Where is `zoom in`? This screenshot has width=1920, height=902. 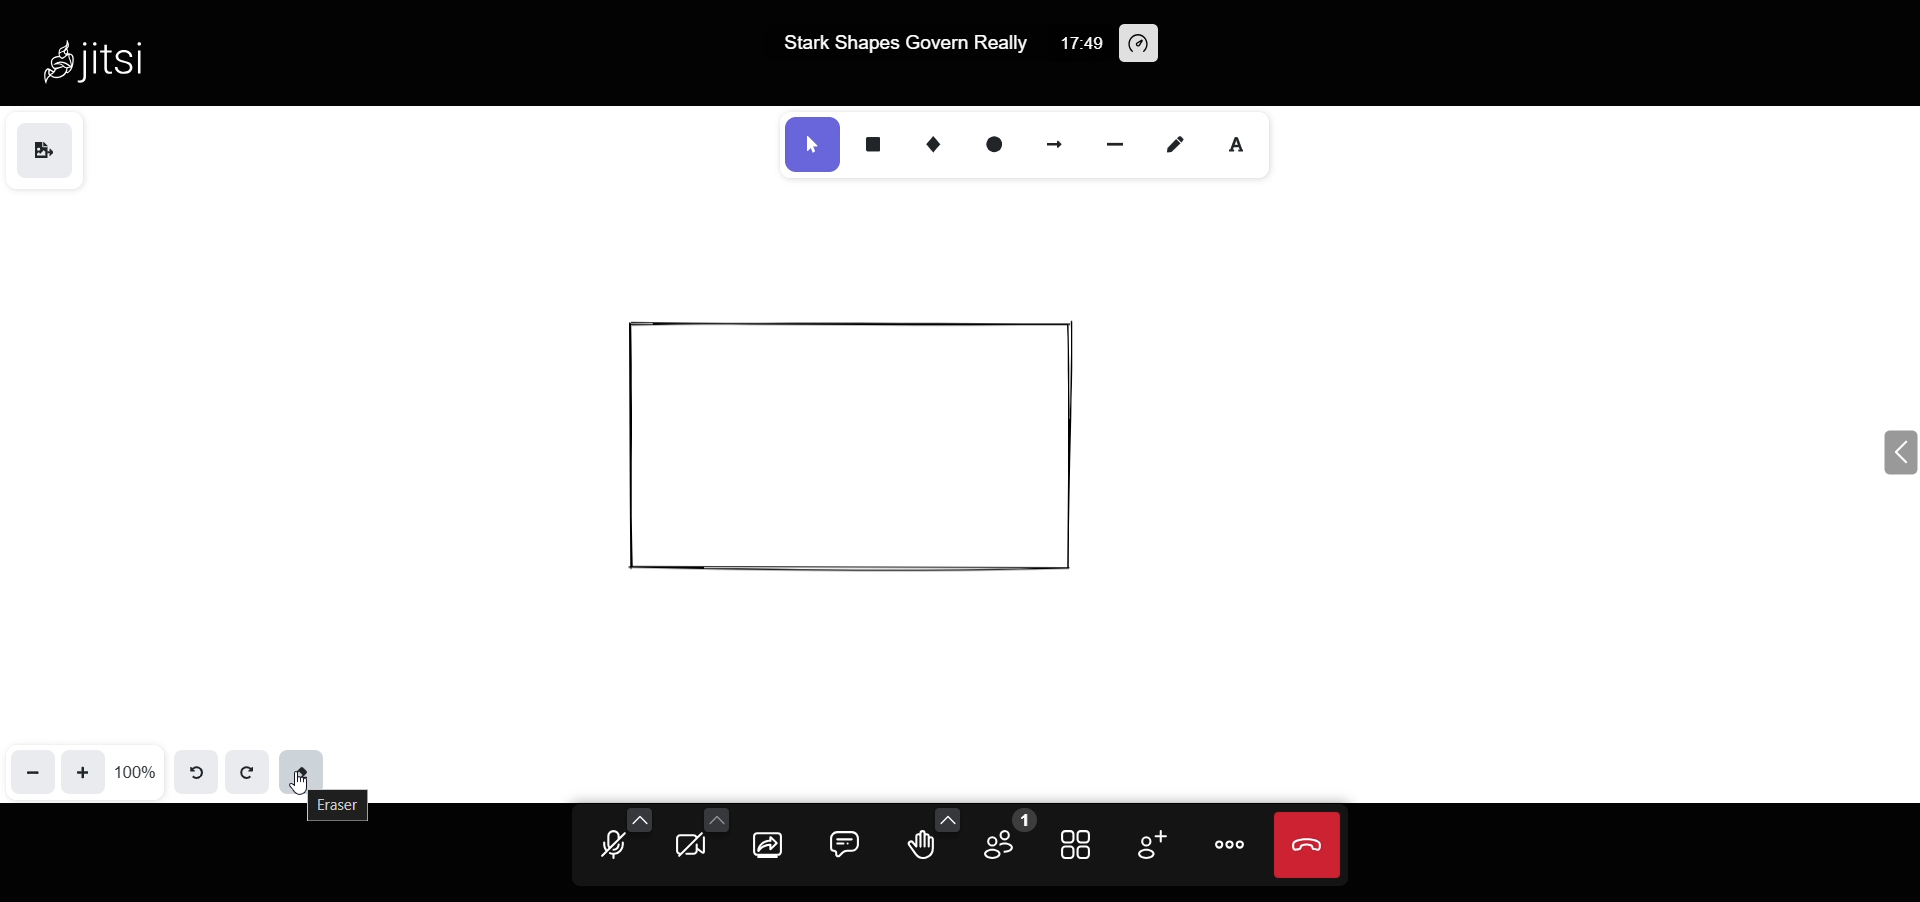
zoom in is located at coordinates (83, 770).